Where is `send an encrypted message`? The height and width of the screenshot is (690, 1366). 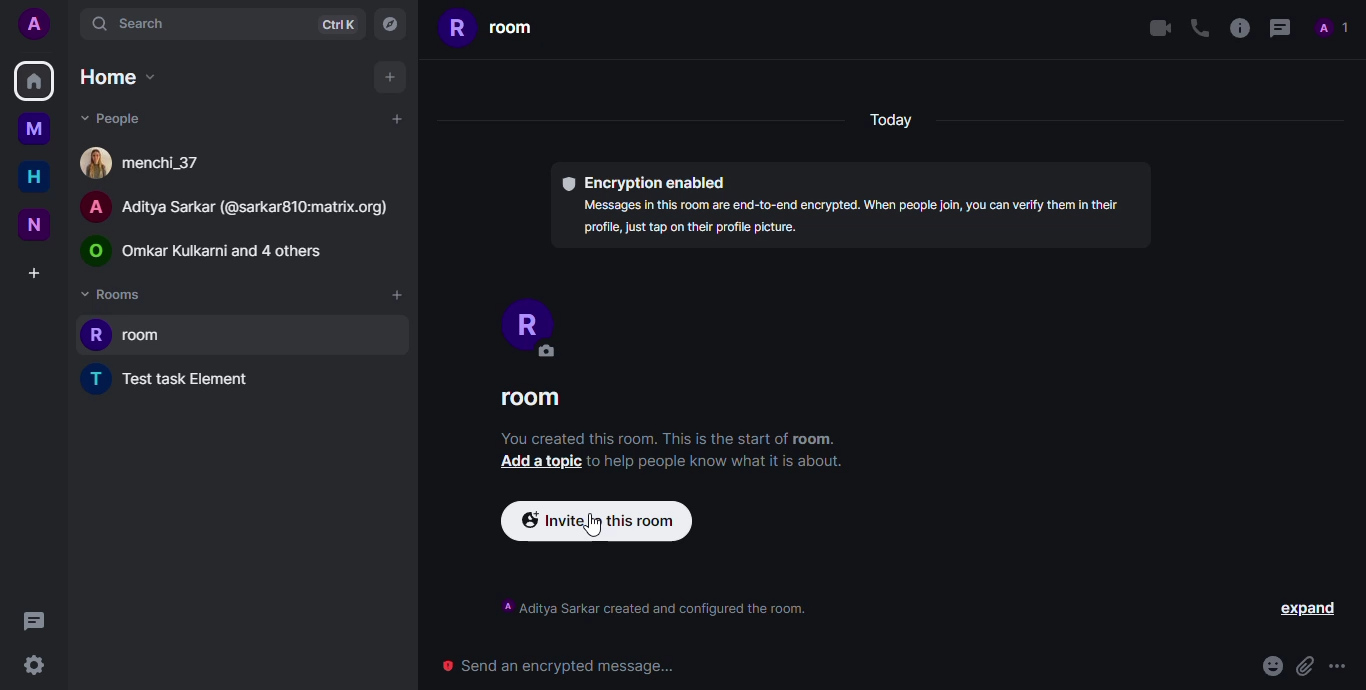 send an encrypted message is located at coordinates (552, 665).